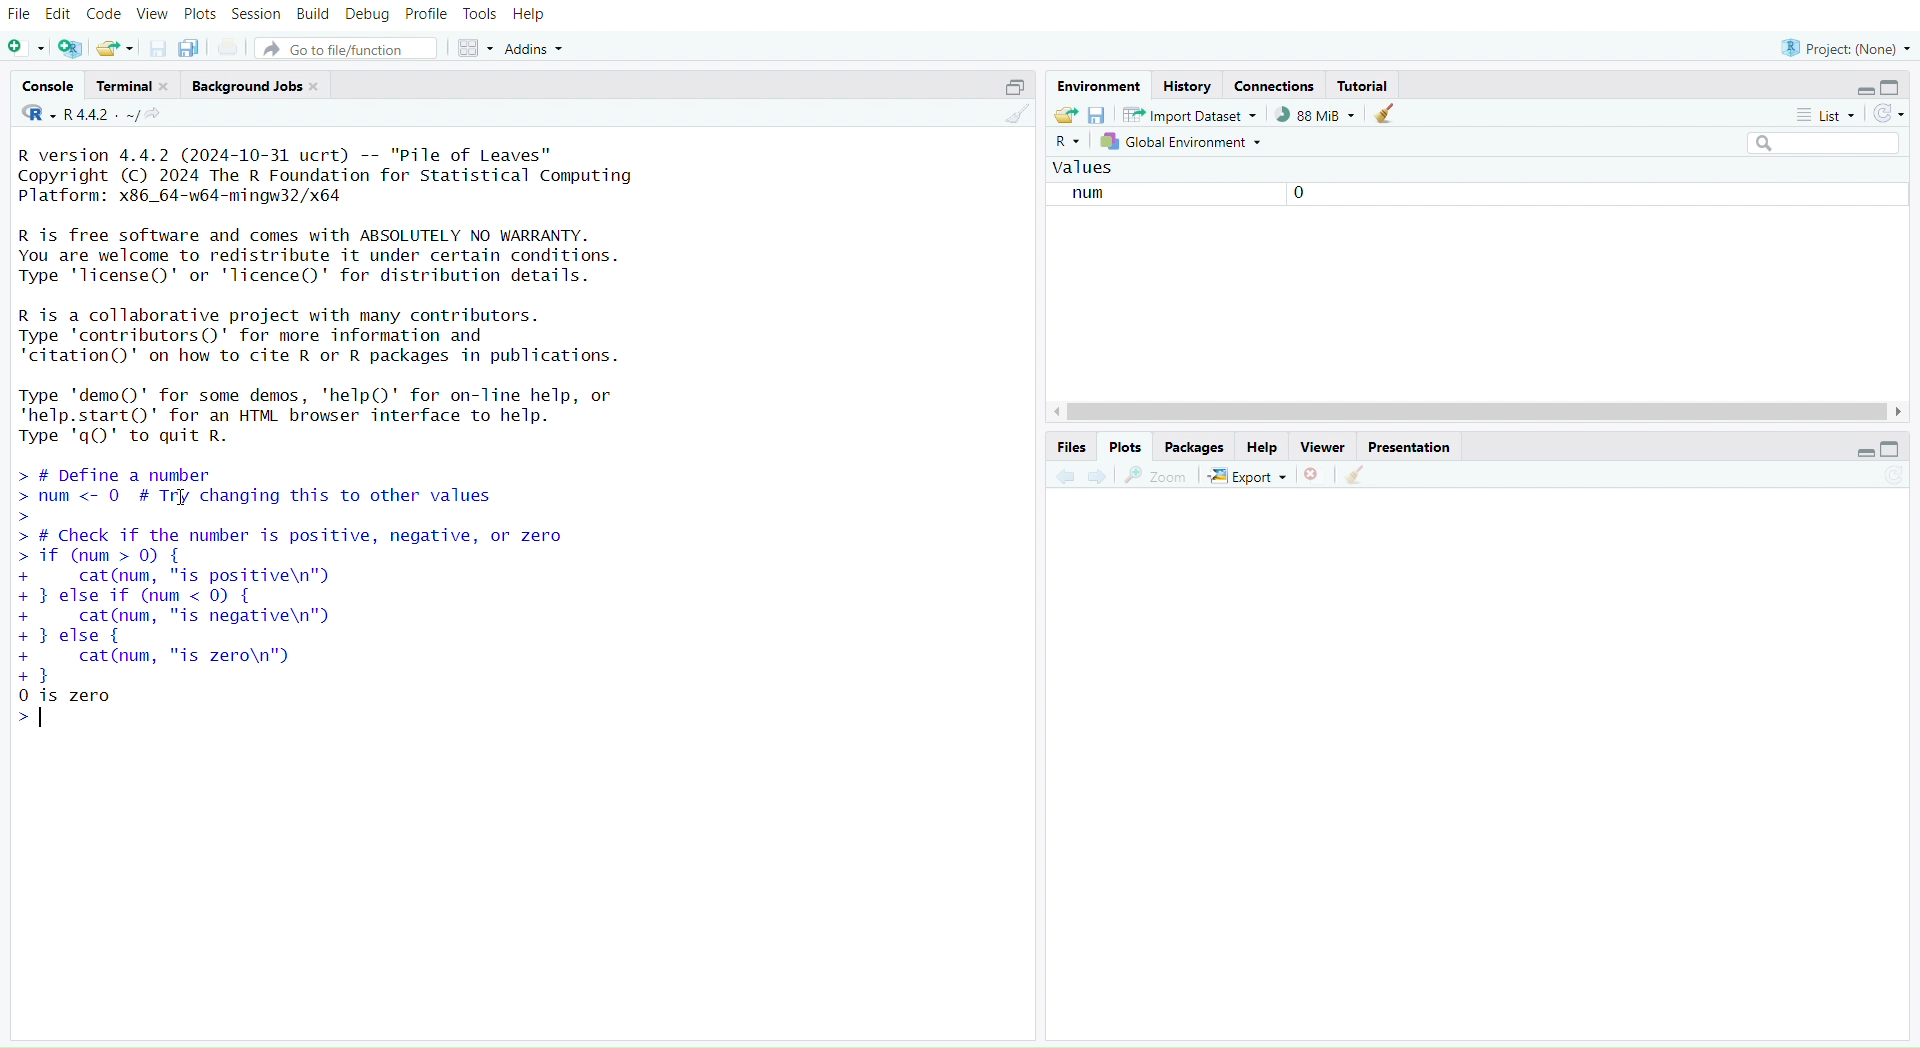 This screenshot has height=1048, width=1920. What do you see at coordinates (20, 15) in the screenshot?
I see `file` at bounding box center [20, 15].